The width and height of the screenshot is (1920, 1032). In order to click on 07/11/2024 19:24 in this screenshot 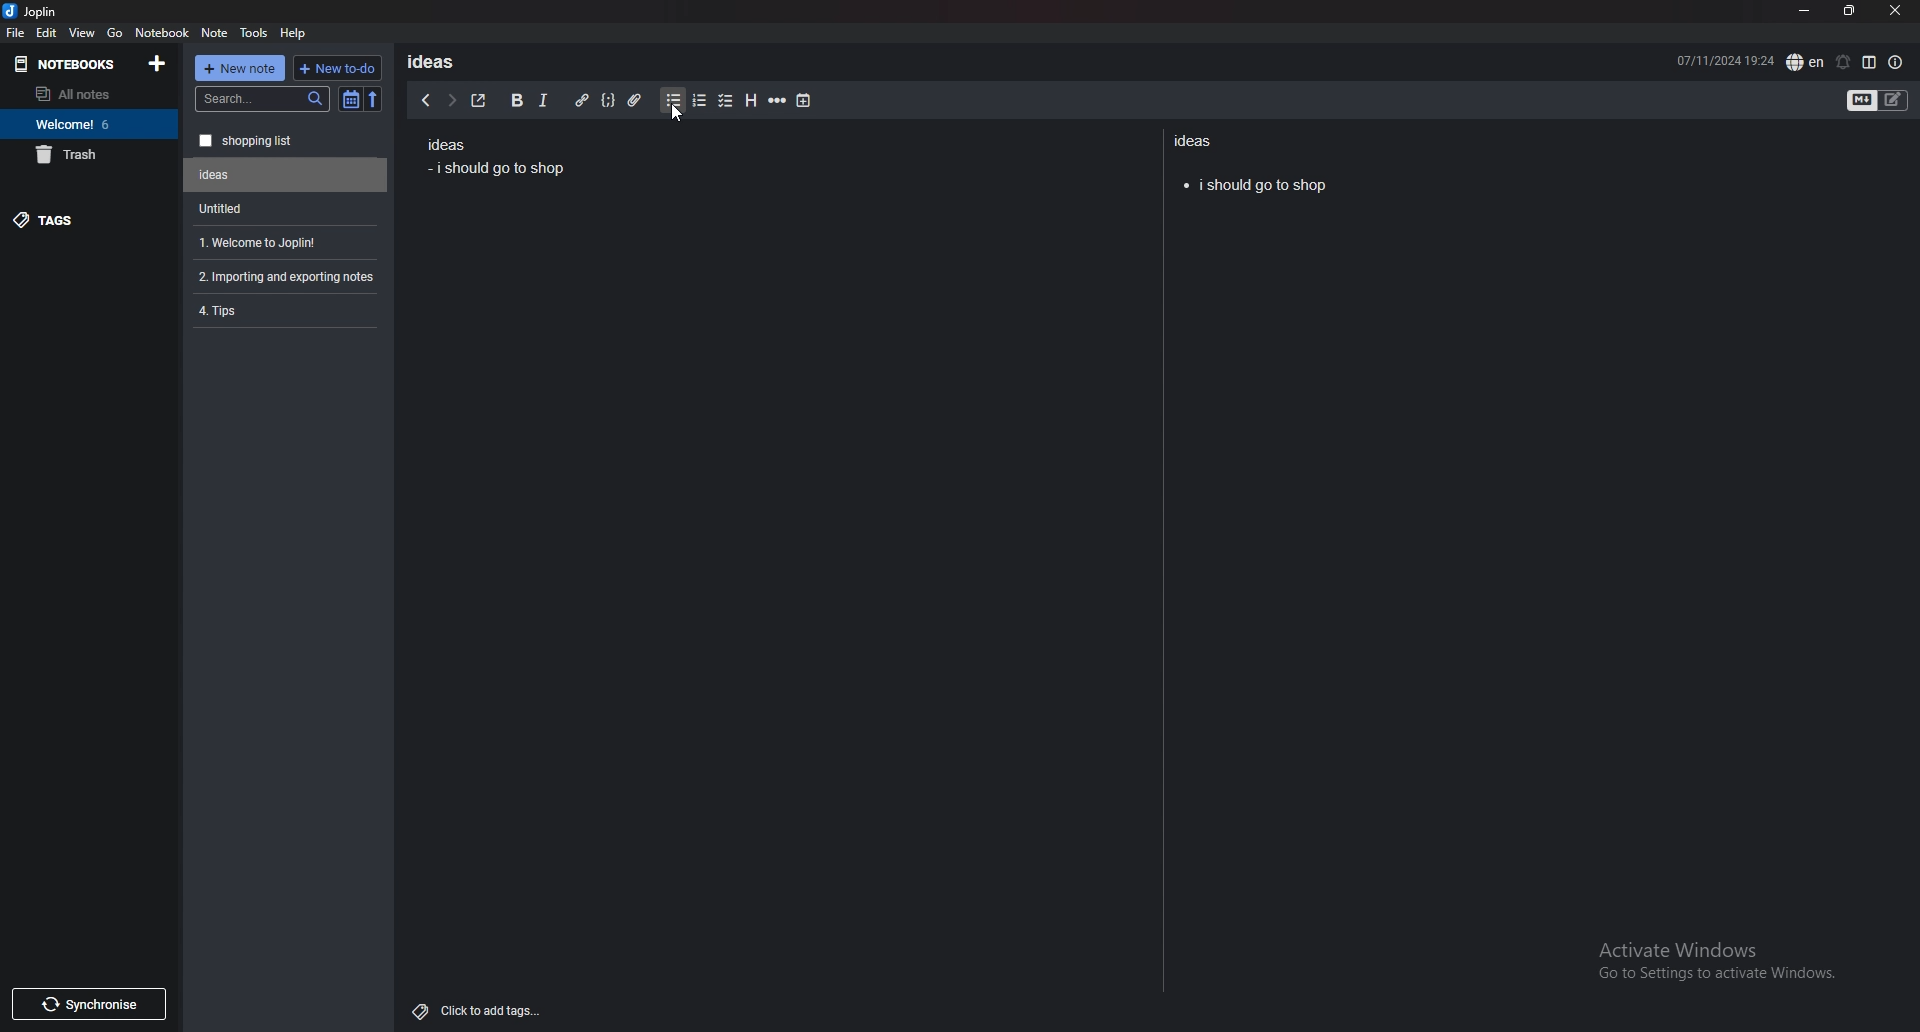, I will do `click(1725, 59)`.